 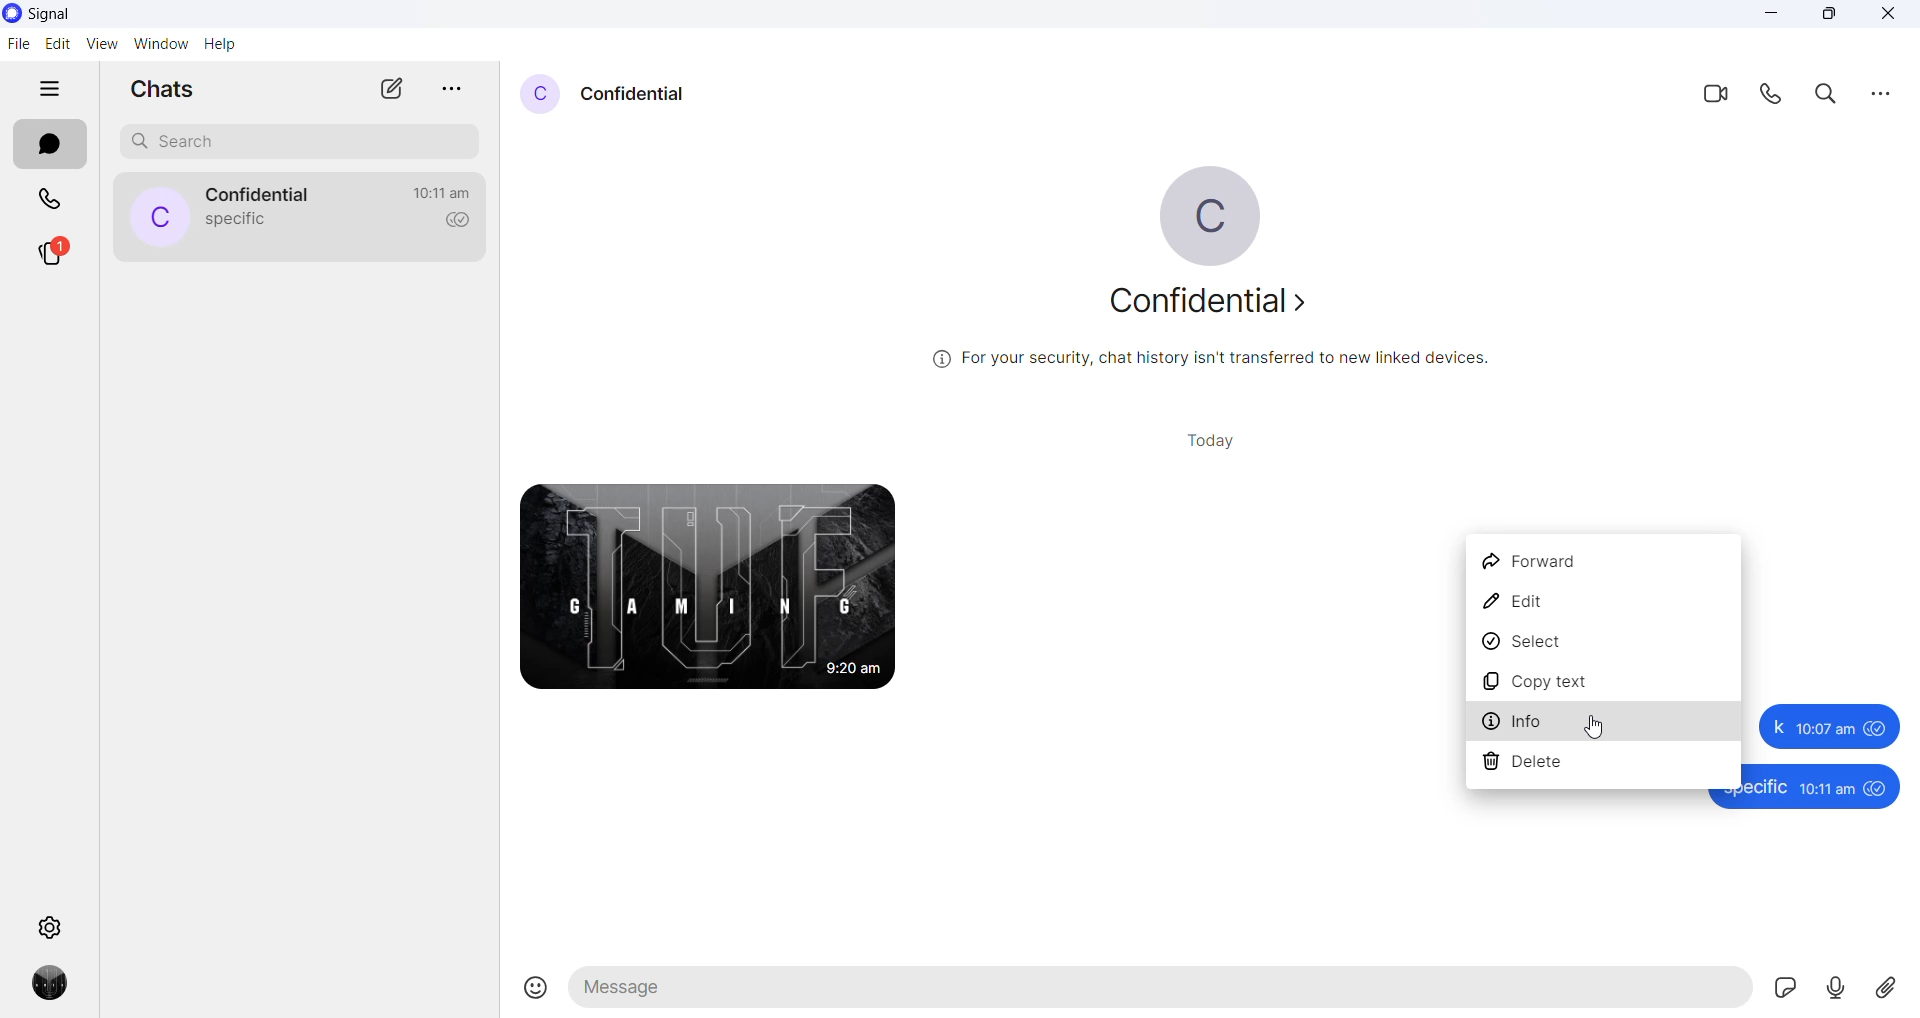 I want to click on search chat, so click(x=302, y=142).